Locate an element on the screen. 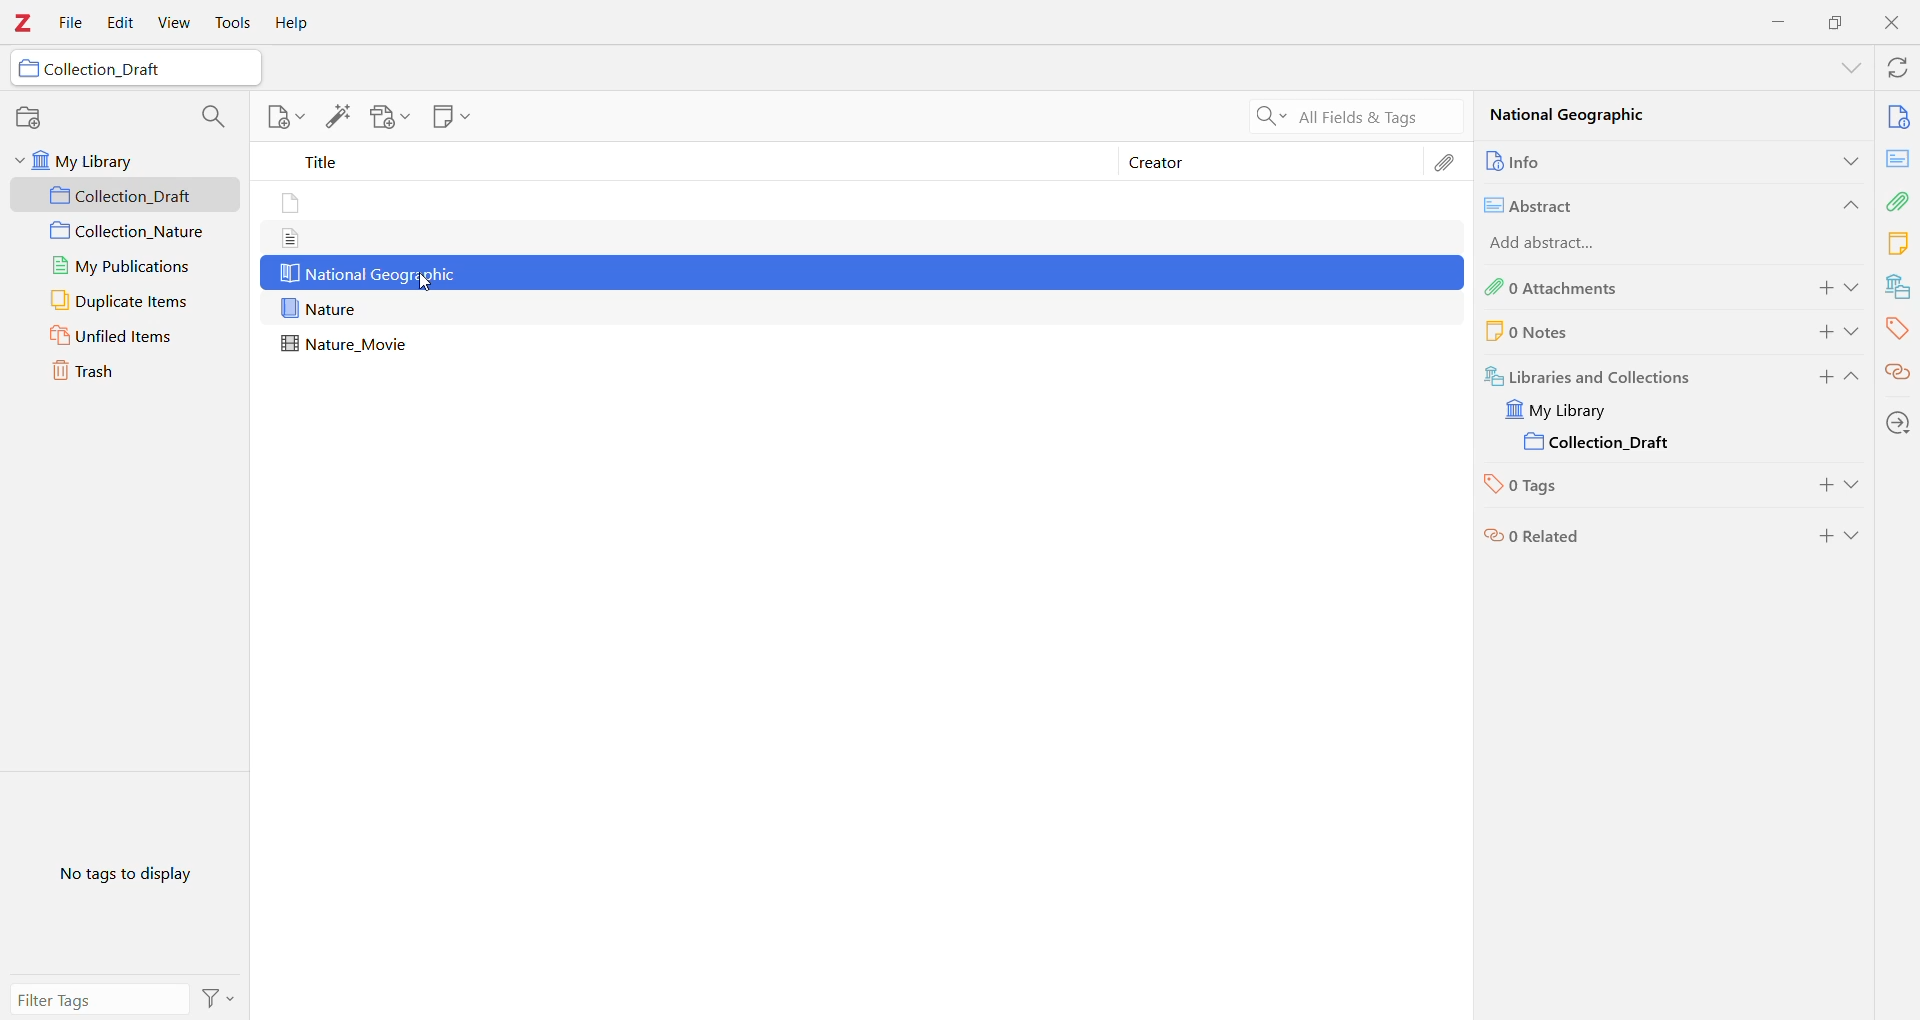 The image size is (1920, 1020). Add is located at coordinates (1820, 289).